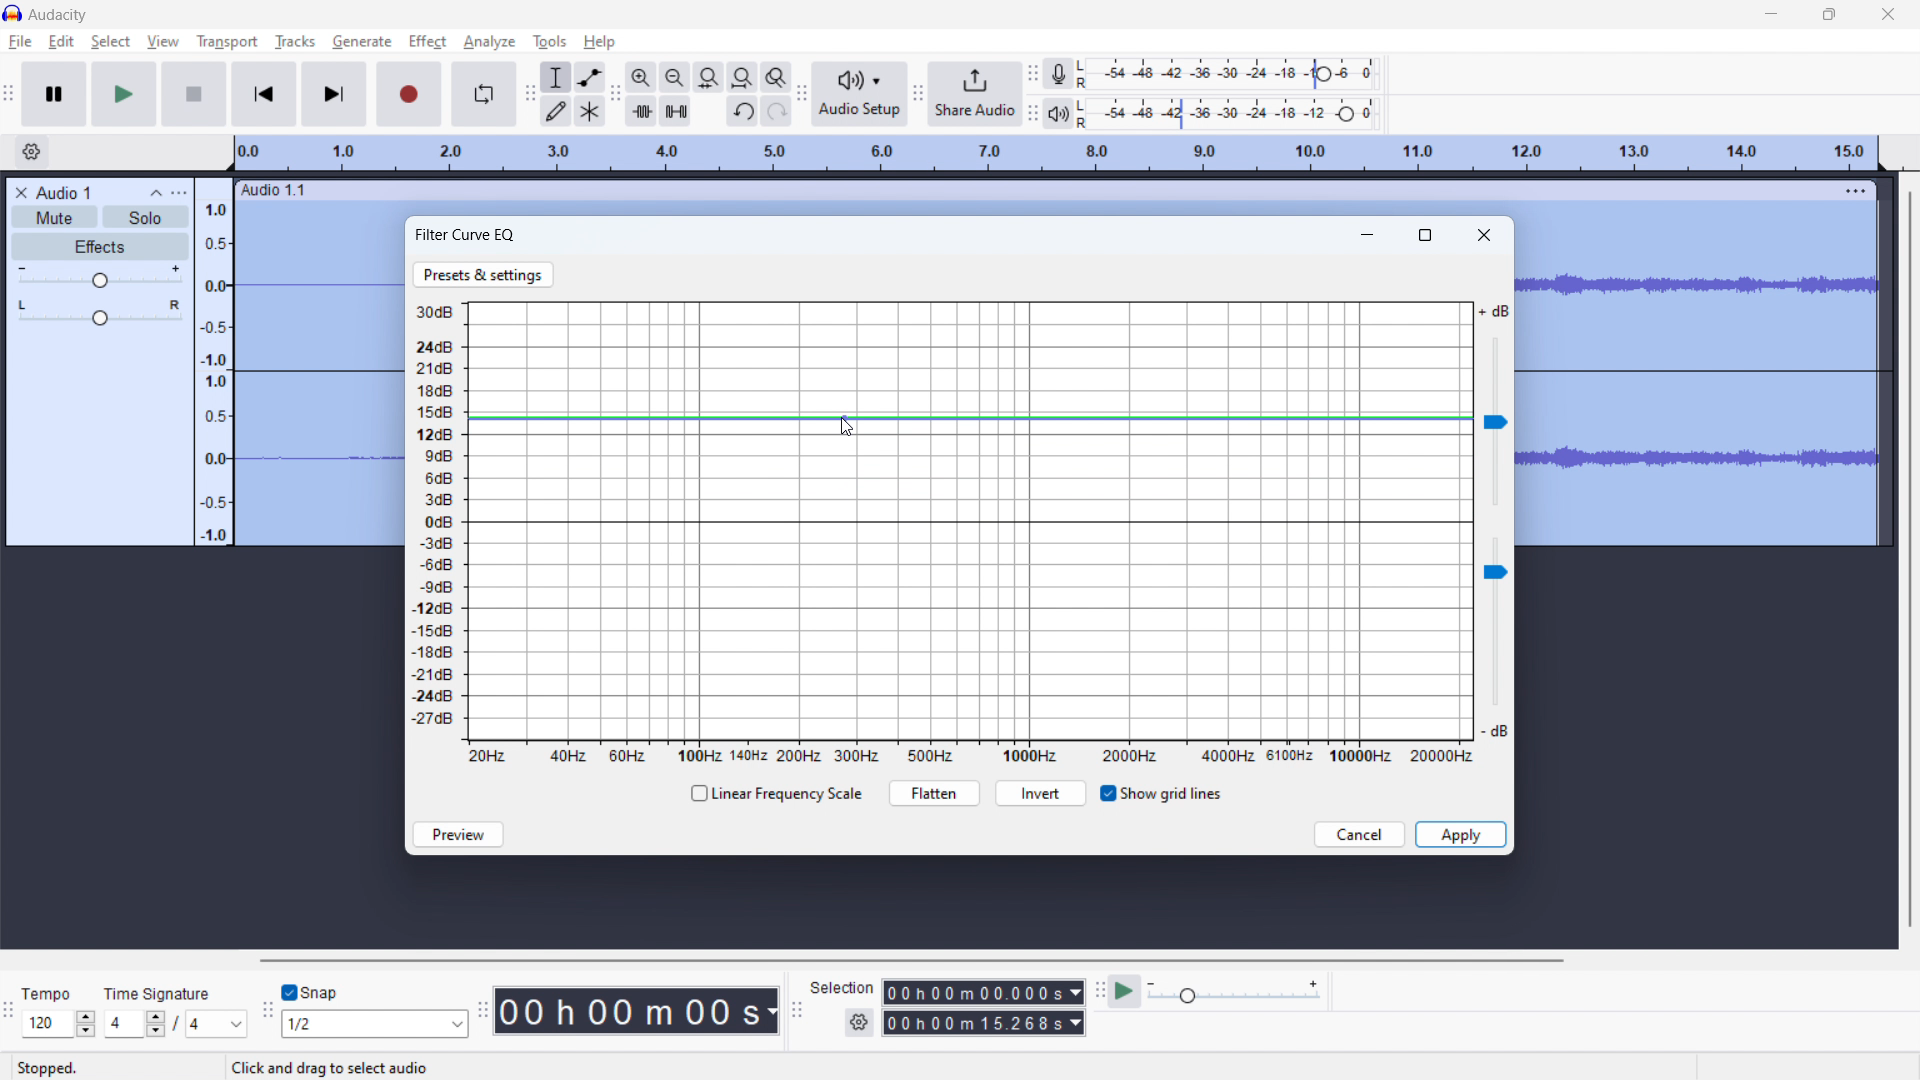  What do you see at coordinates (1064, 73) in the screenshot?
I see `recording meter` at bounding box center [1064, 73].